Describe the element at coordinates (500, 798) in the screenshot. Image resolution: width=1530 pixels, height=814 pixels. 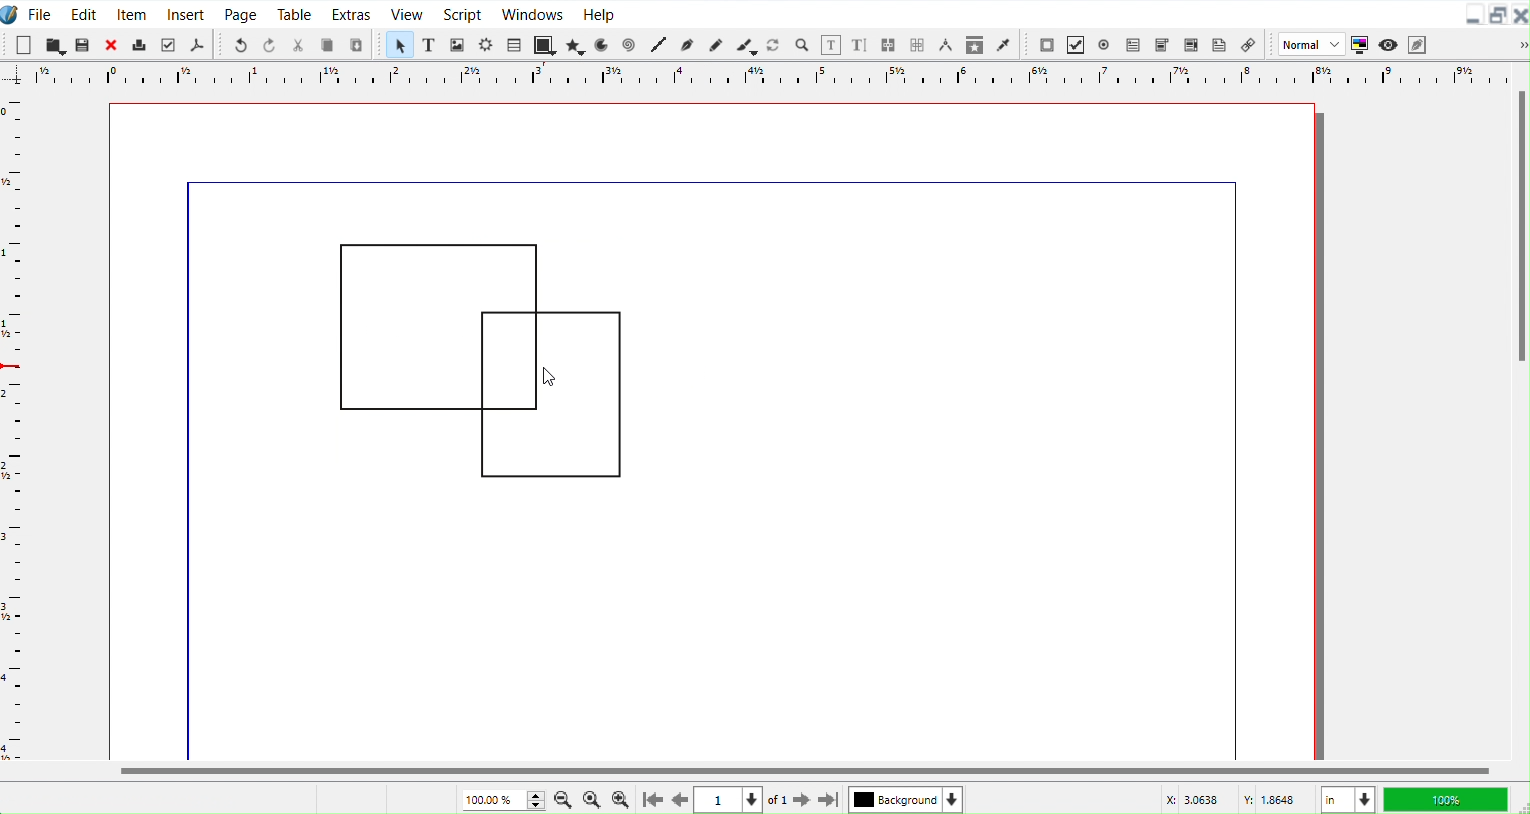
I see `Current Zoom level` at that location.